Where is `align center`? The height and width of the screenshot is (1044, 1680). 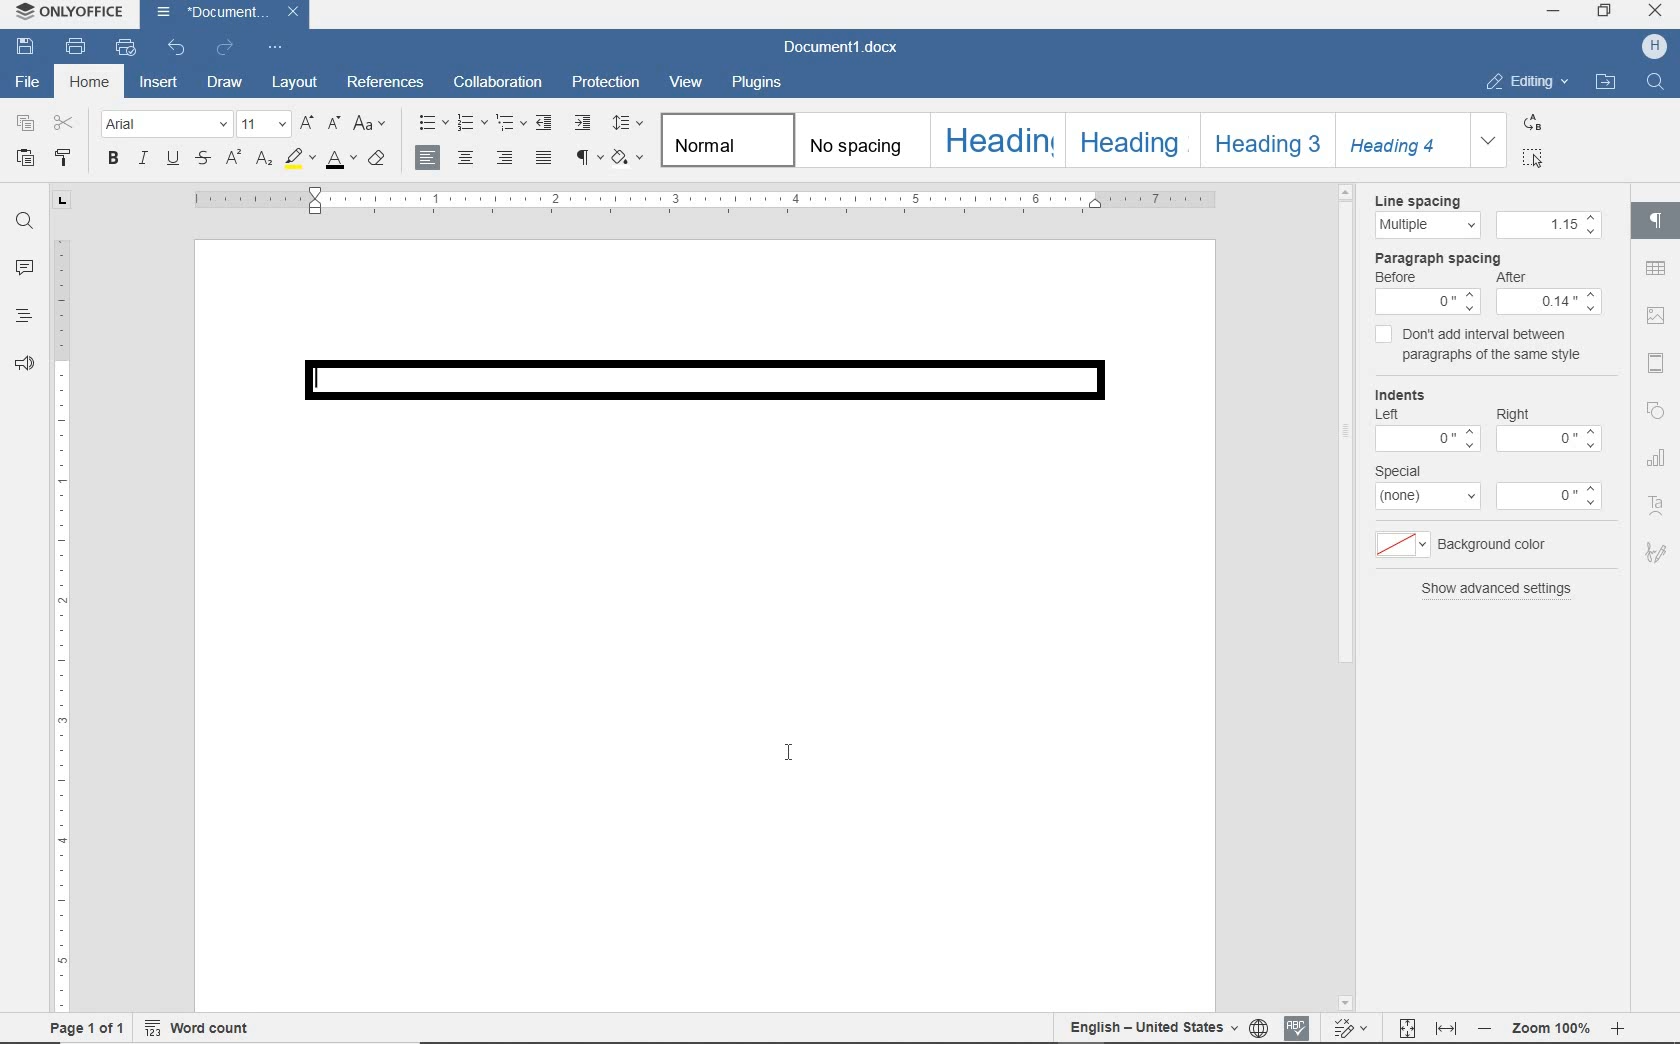 align center is located at coordinates (467, 159).